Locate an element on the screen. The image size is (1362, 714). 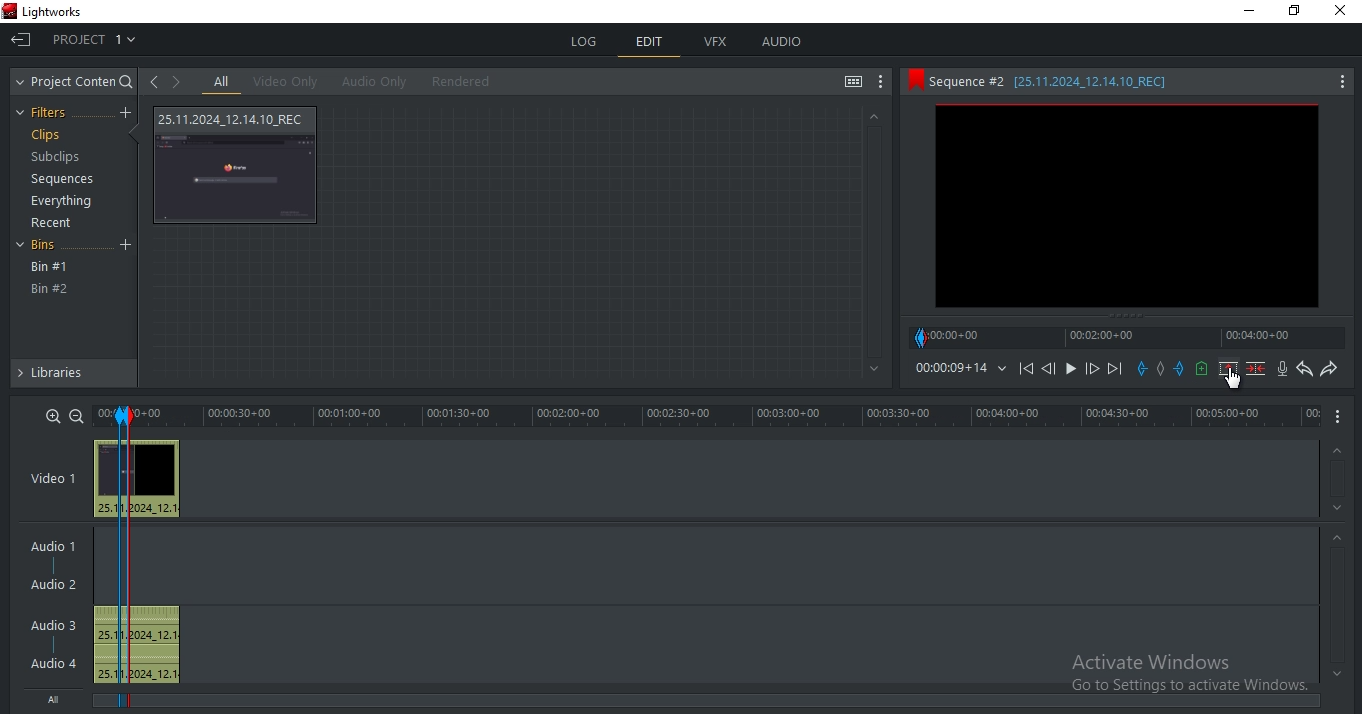
clip is located at coordinates (1126, 206).